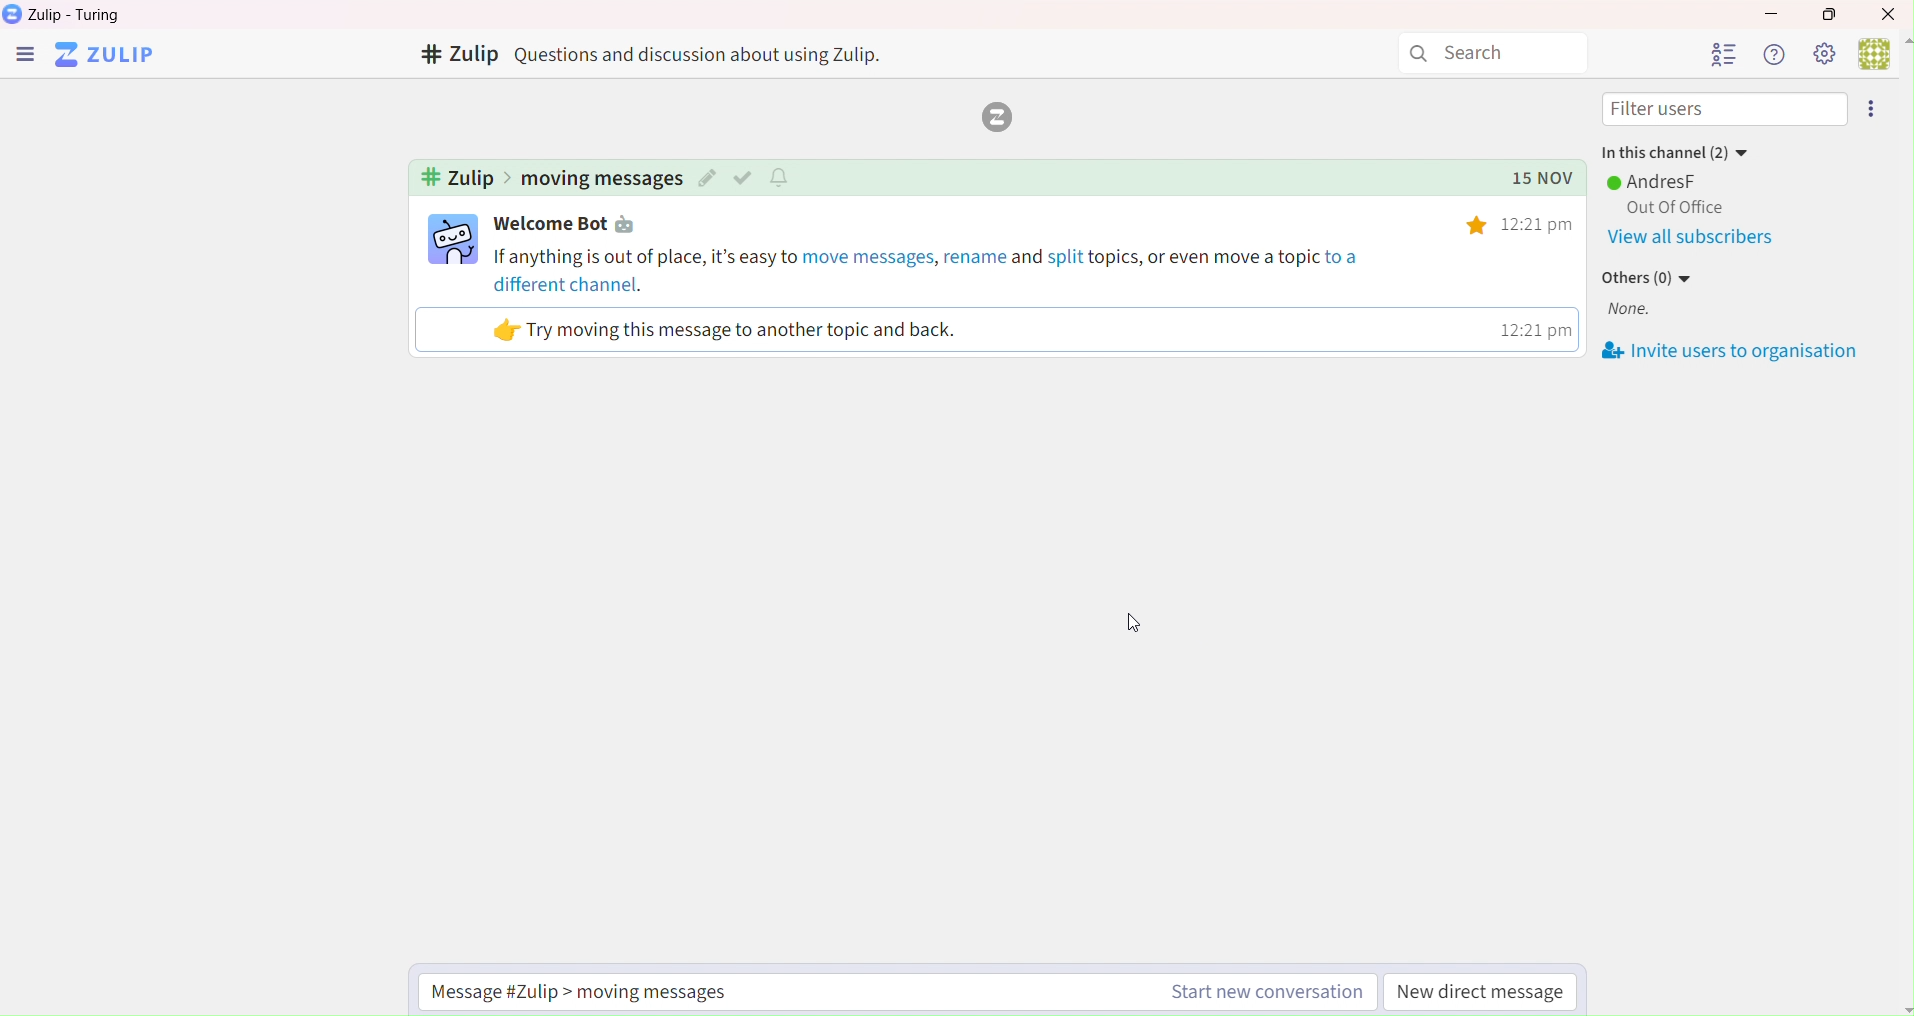  What do you see at coordinates (1132, 625) in the screenshot?
I see `cursor` at bounding box center [1132, 625].